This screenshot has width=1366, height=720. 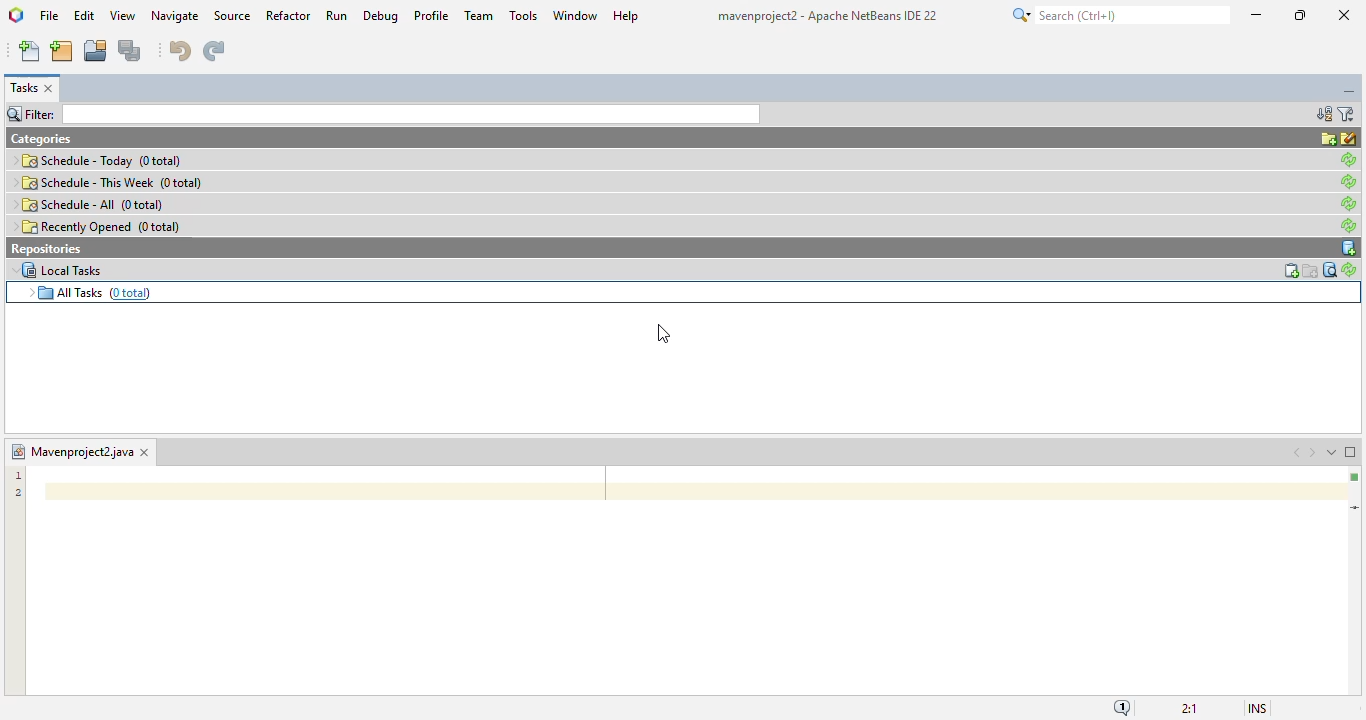 What do you see at coordinates (1118, 15) in the screenshot?
I see `search` at bounding box center [1118, 15].